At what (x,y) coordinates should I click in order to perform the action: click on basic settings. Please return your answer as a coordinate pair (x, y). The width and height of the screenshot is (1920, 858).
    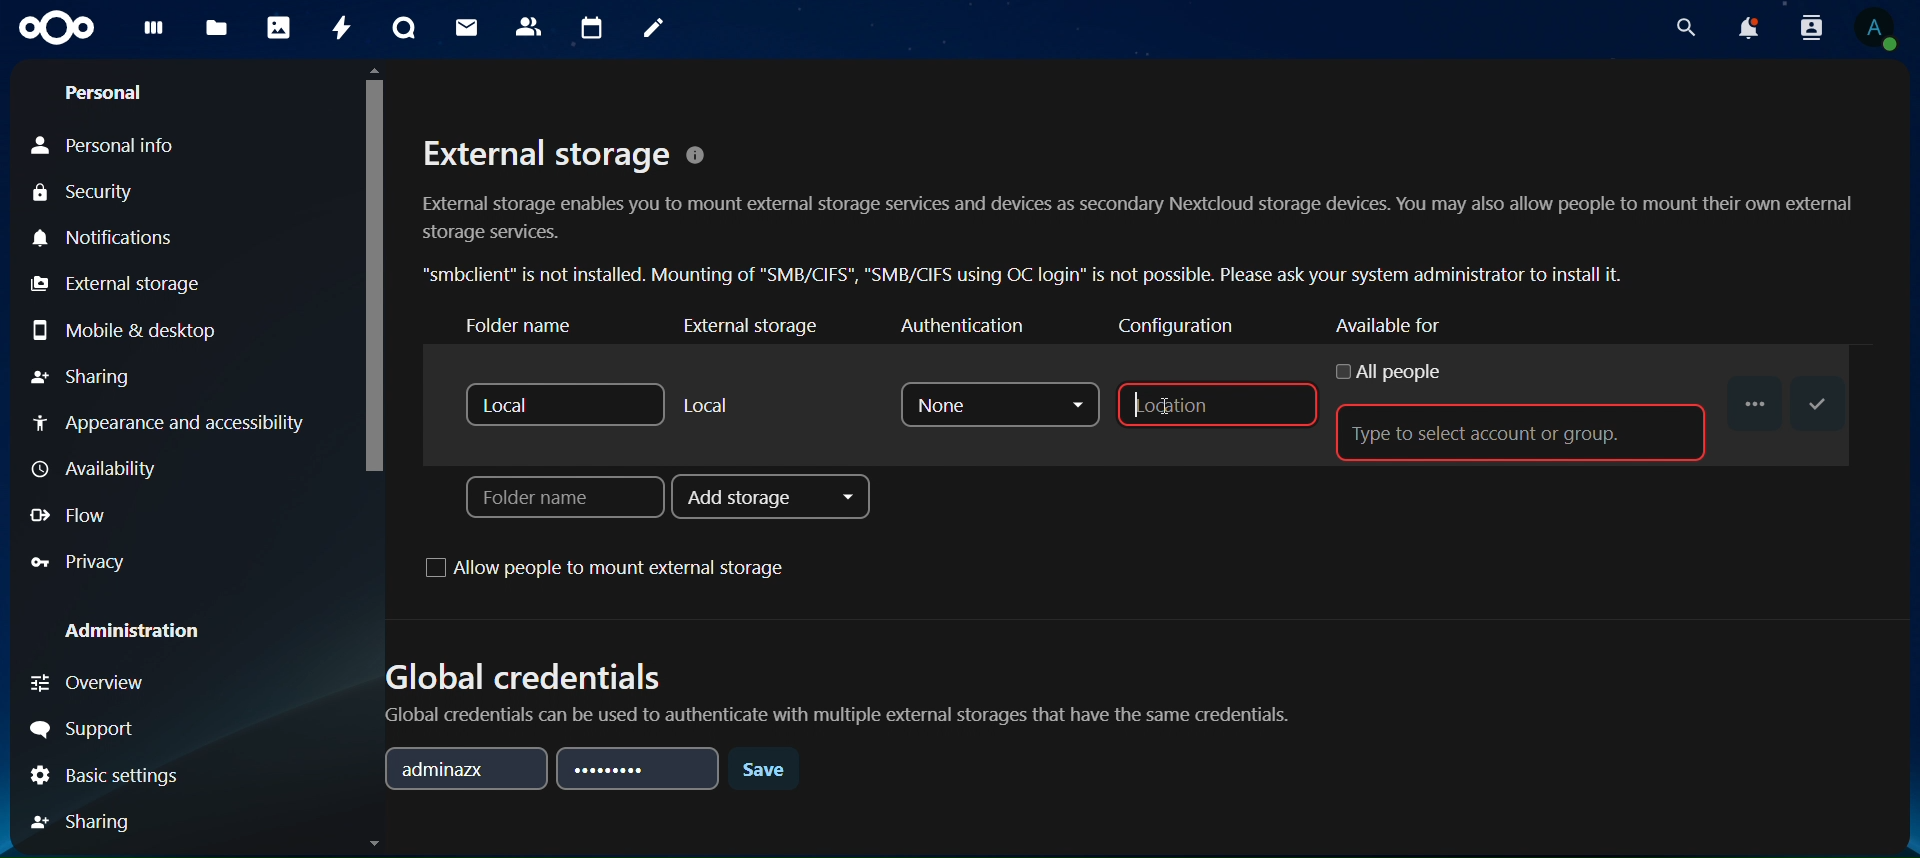
    Looking at the image, I should click on (108, 775).